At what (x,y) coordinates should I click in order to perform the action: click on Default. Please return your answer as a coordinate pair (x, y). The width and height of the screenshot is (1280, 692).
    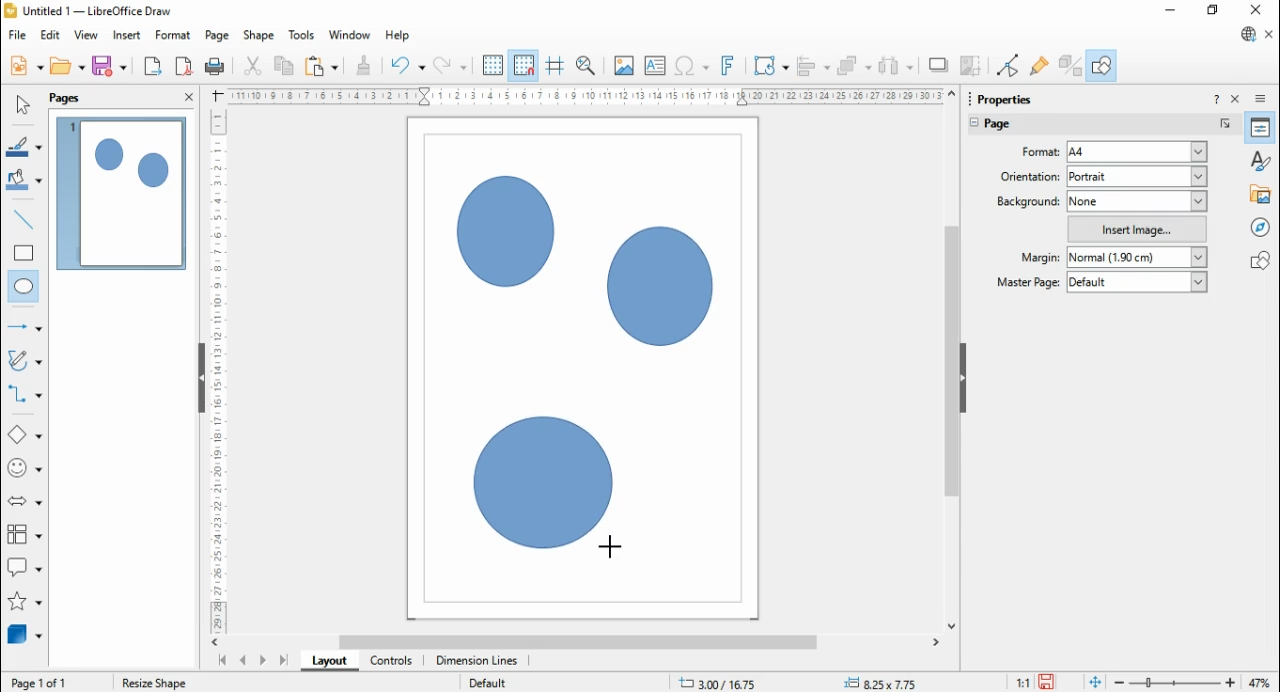
    Looking at the image, I should click on (487, 681).